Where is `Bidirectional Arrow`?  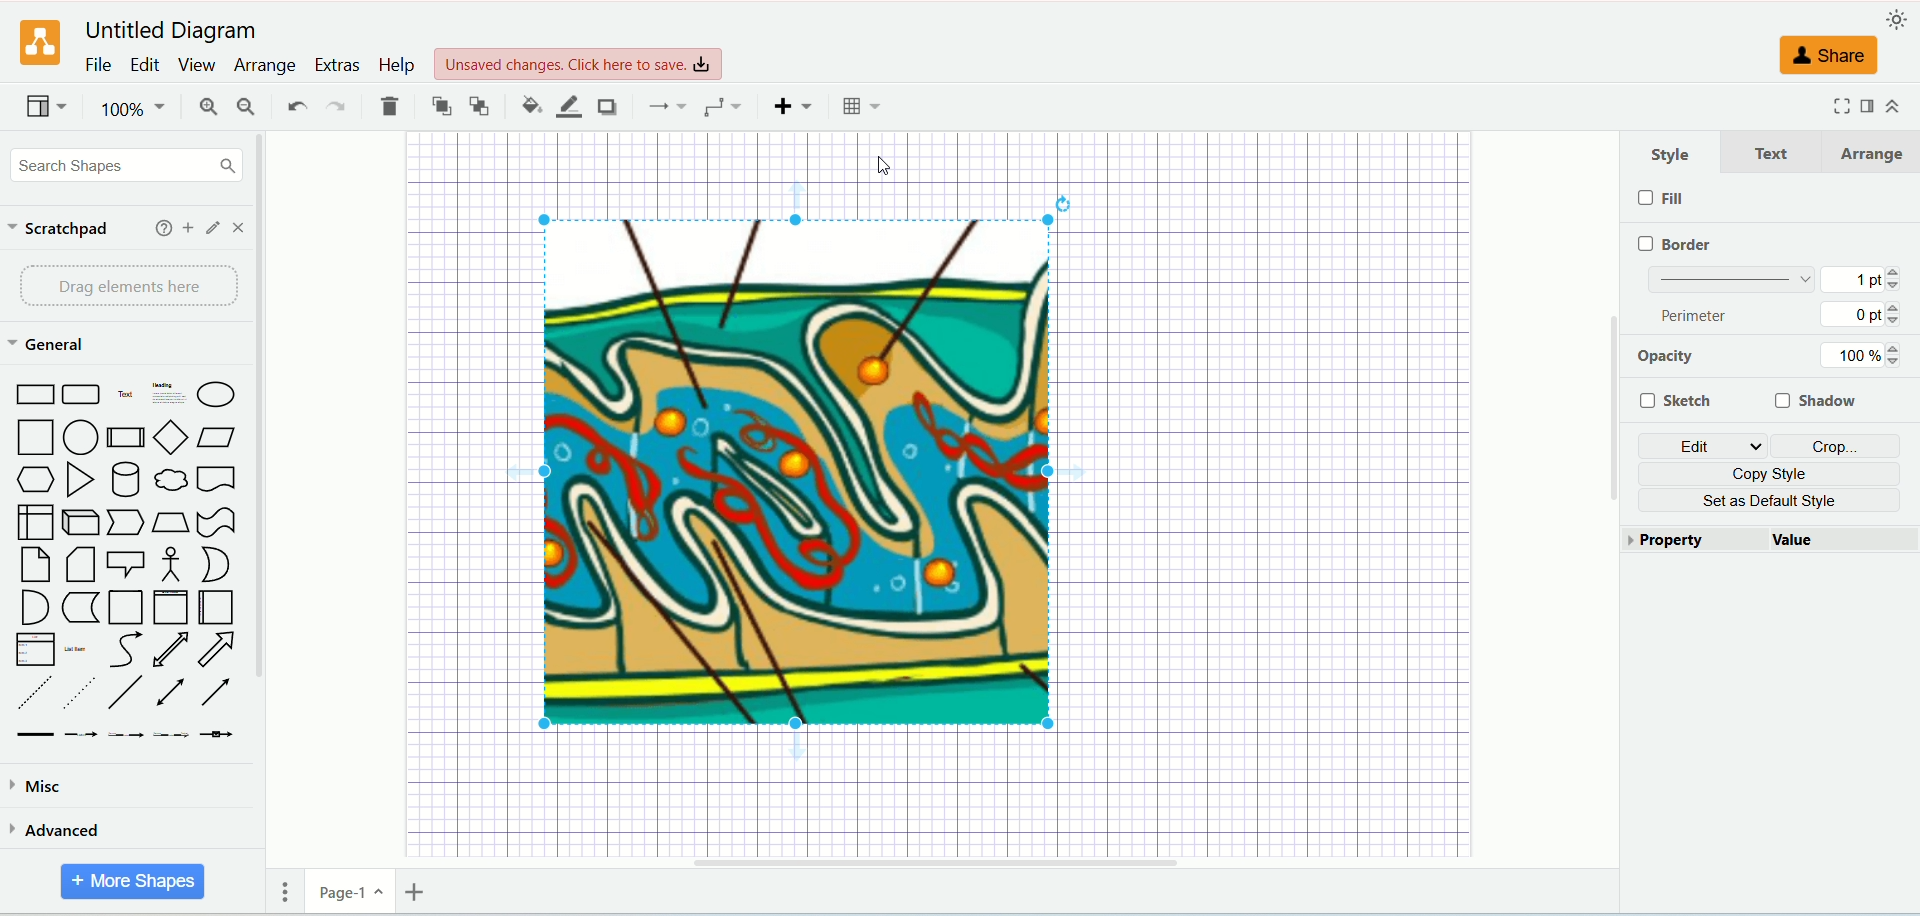 Bidirectional Arrow is located at coordinates (172, 651).